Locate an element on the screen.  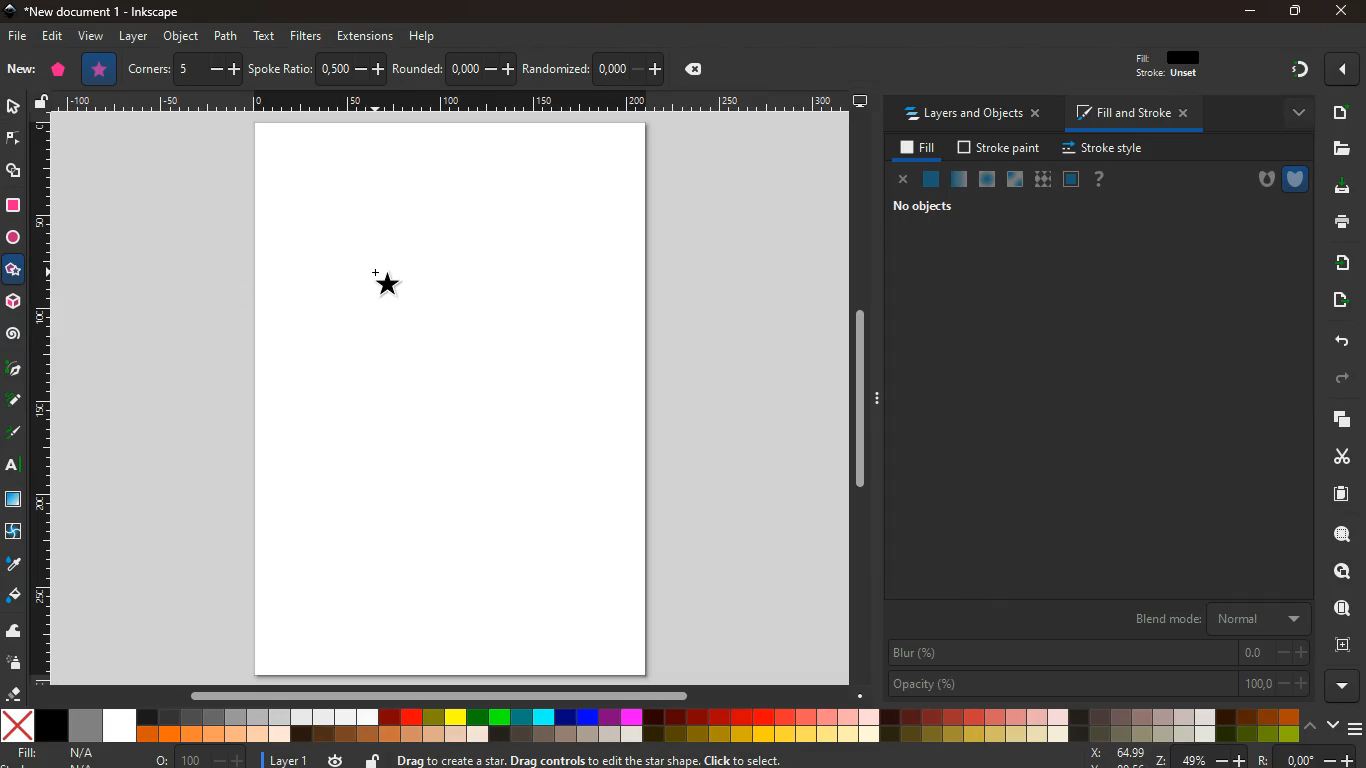
wave is located at coordinates (15, 633).